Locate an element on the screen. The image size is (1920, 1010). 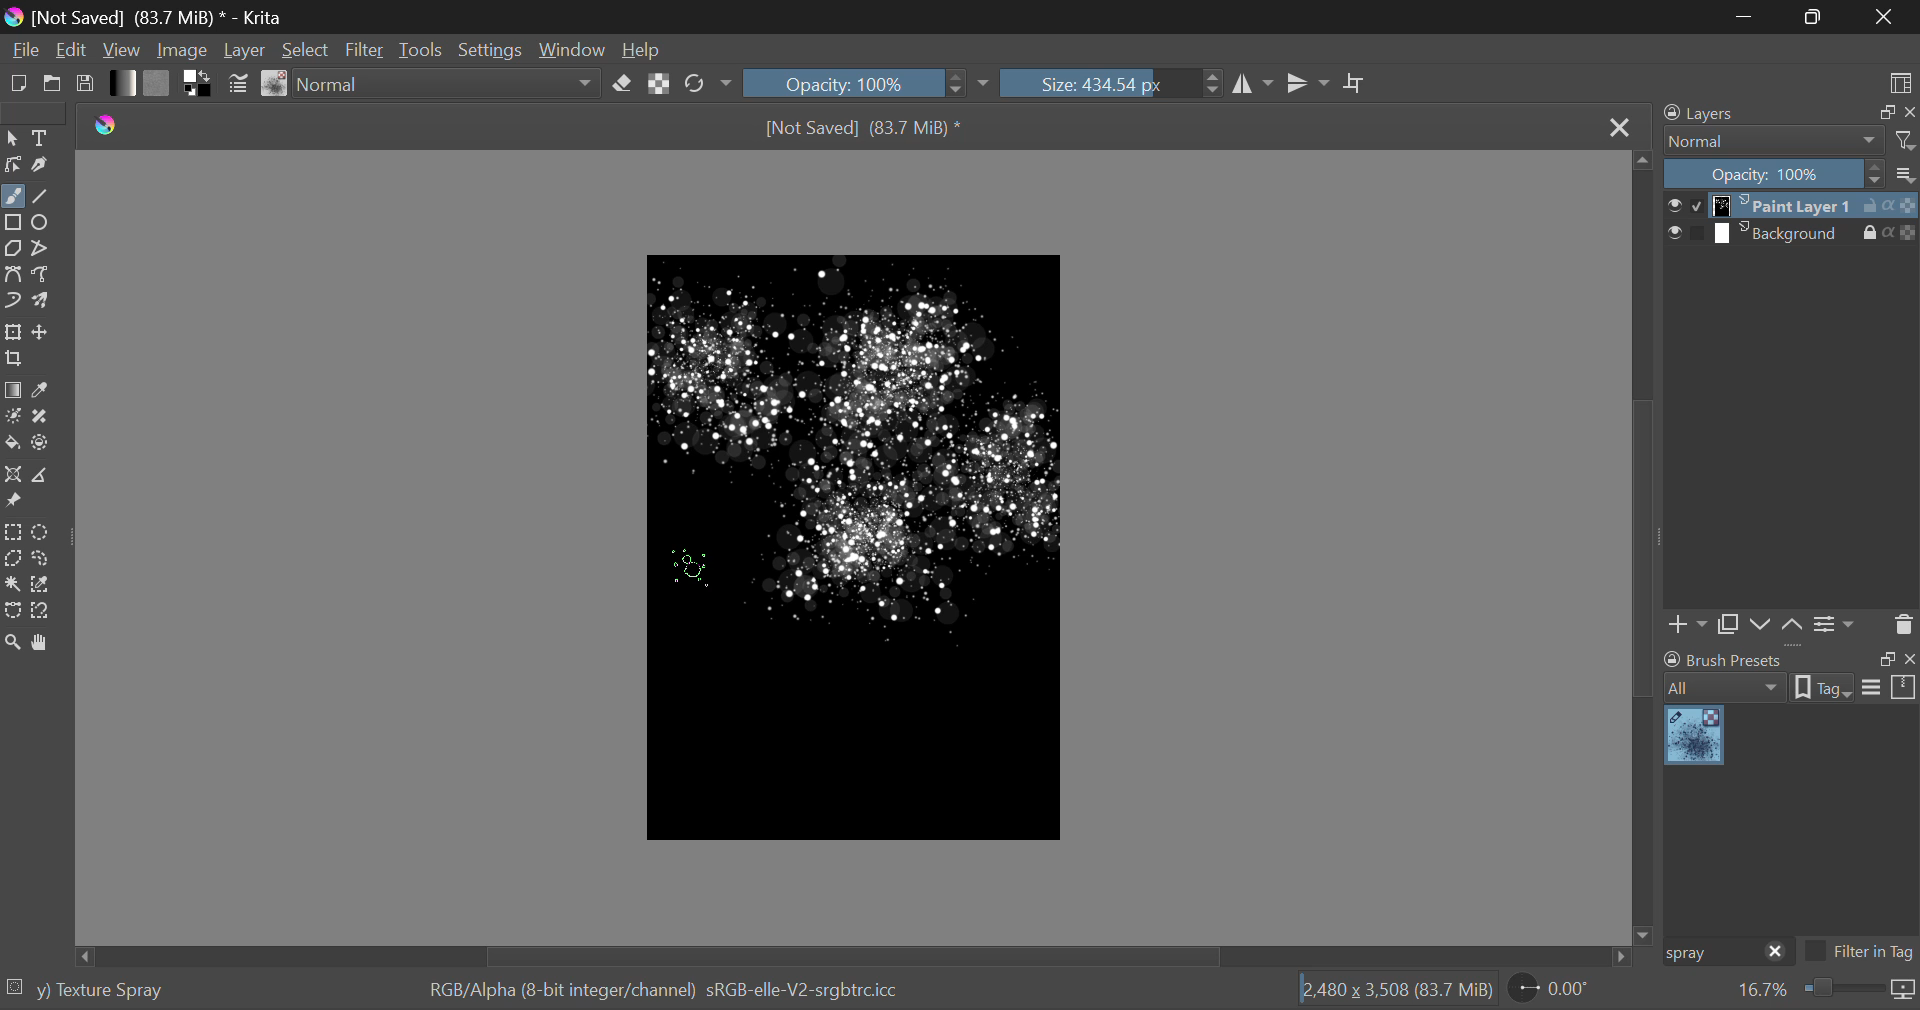
Select is located at coordinates (306, 49).